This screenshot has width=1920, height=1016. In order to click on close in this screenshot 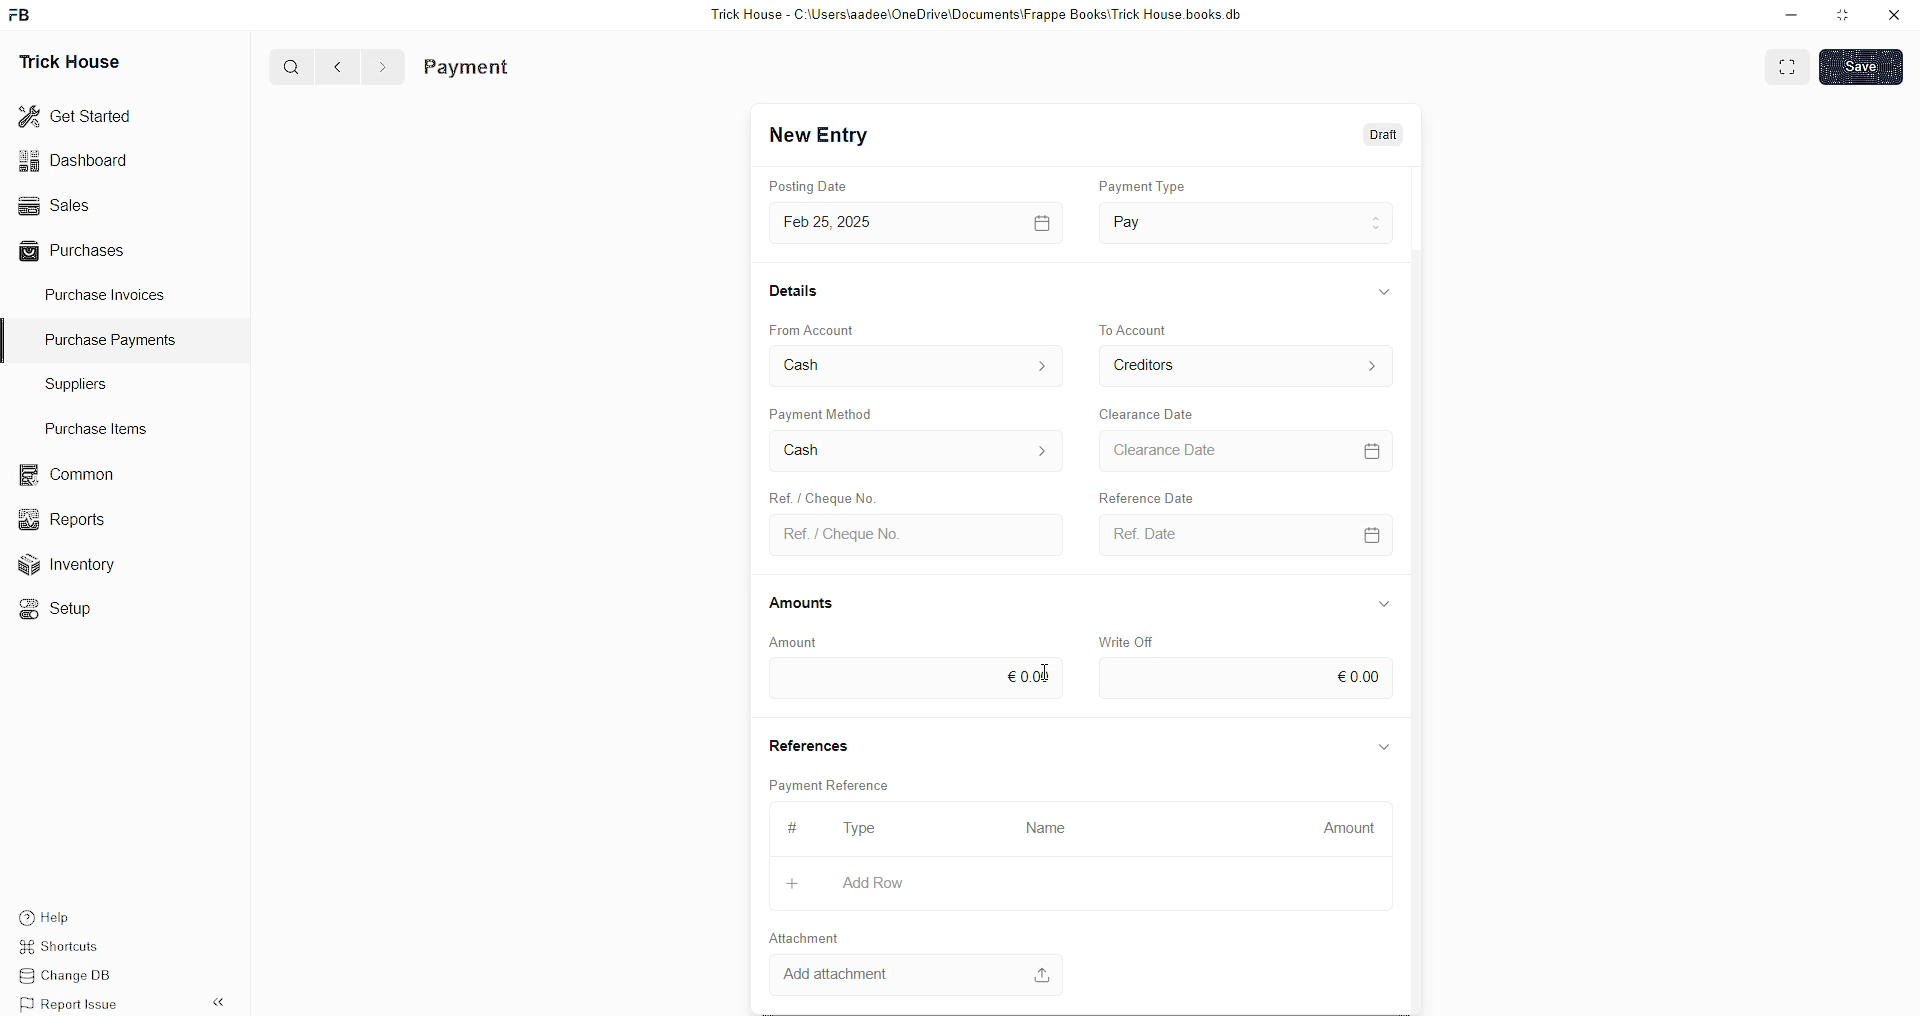, I will do `click(1894, 15)`.